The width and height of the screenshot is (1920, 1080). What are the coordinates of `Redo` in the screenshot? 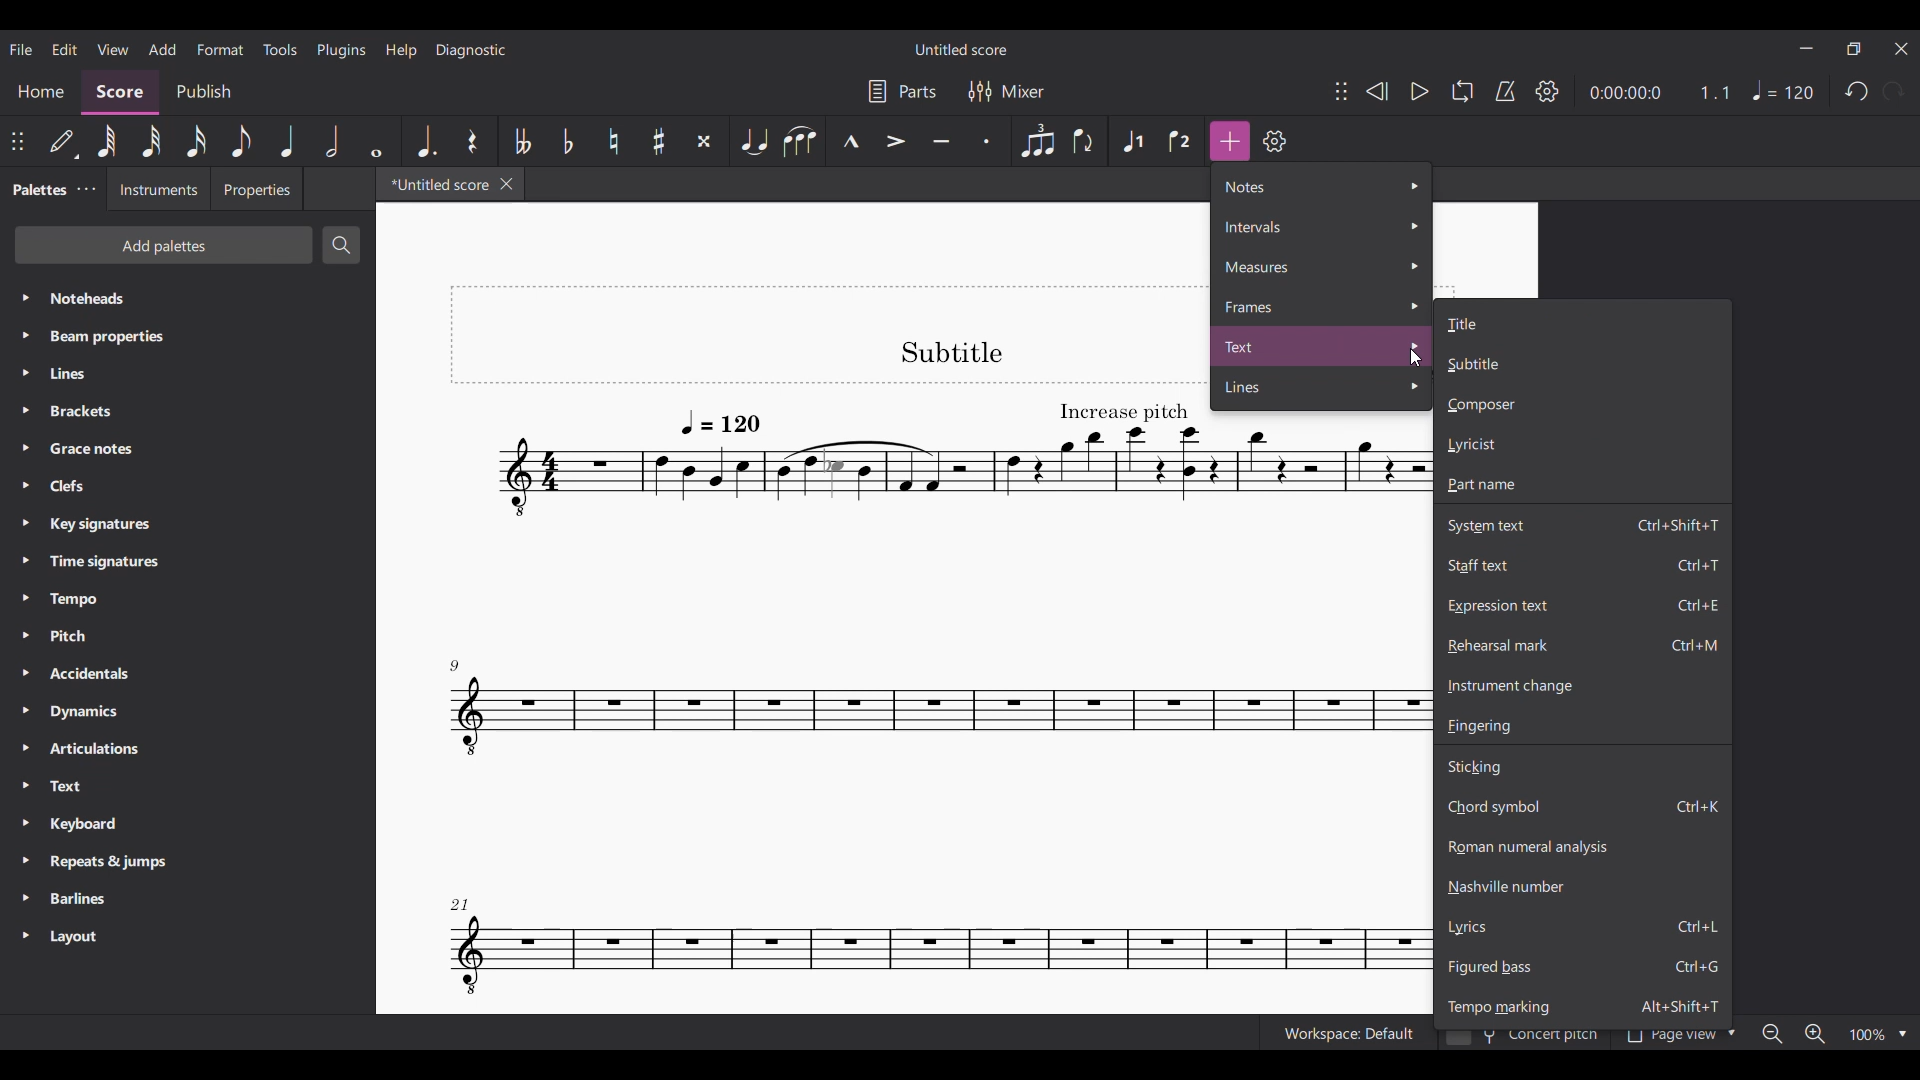 It's located at (1893, 91).